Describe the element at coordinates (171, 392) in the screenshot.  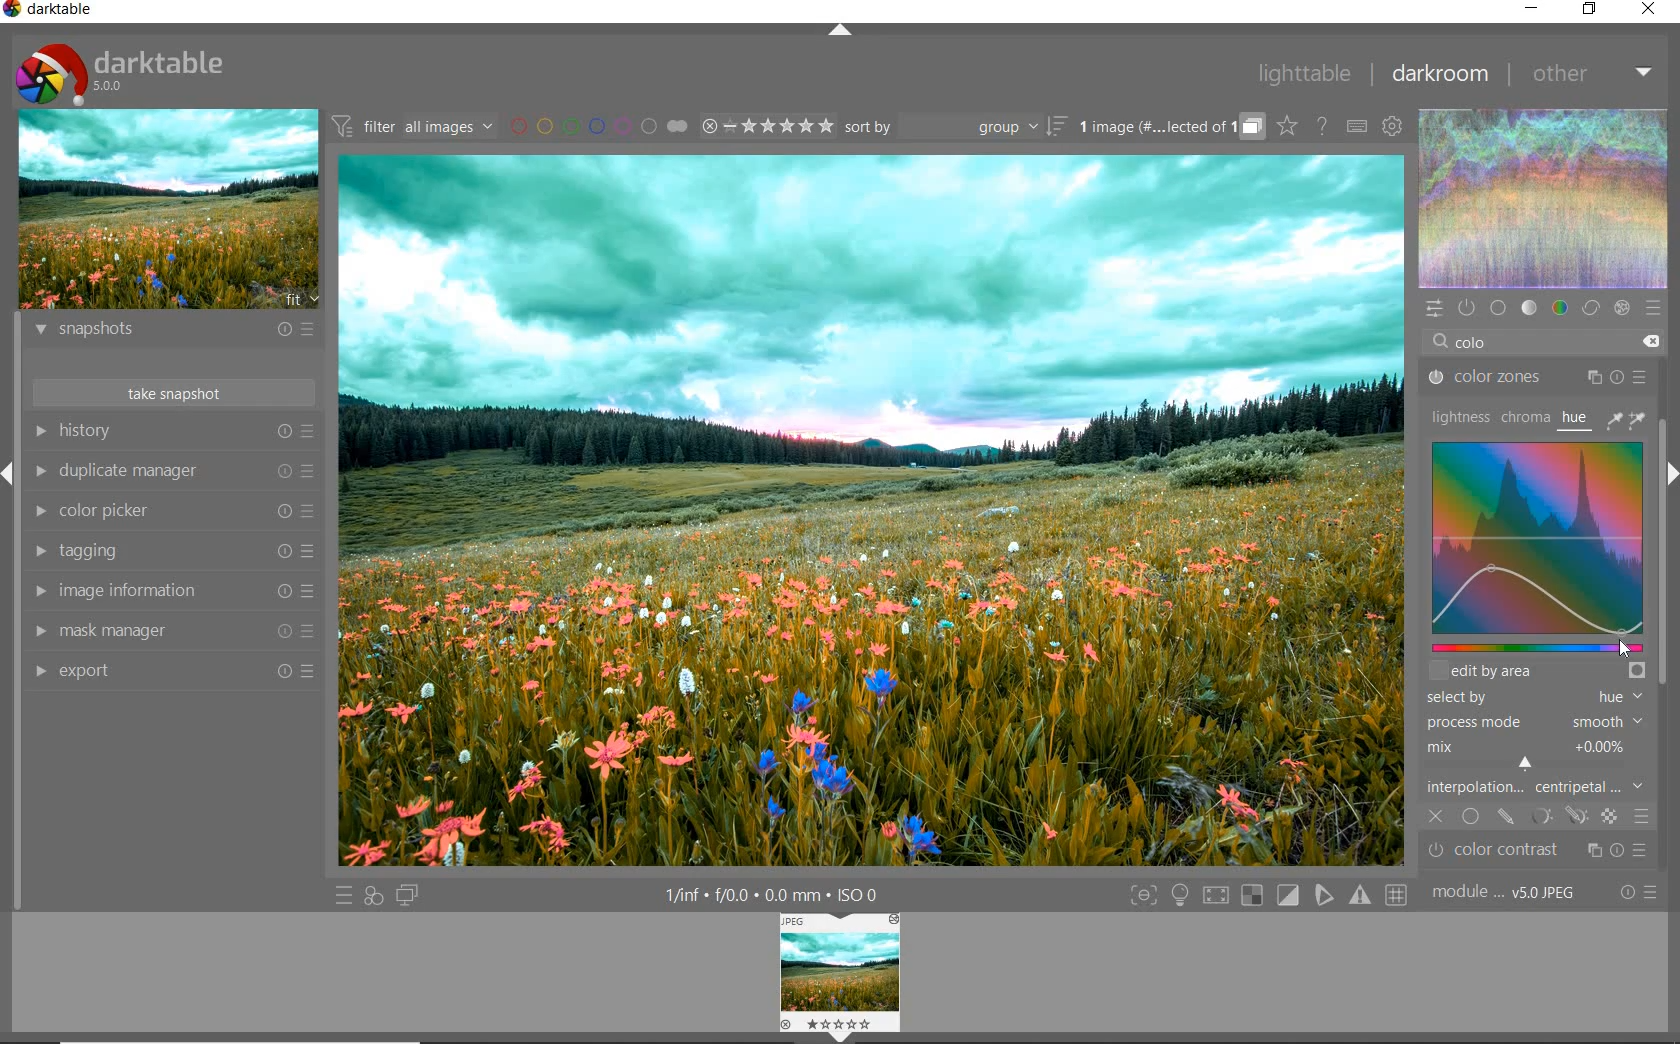
I see `take snapshots` at that location.